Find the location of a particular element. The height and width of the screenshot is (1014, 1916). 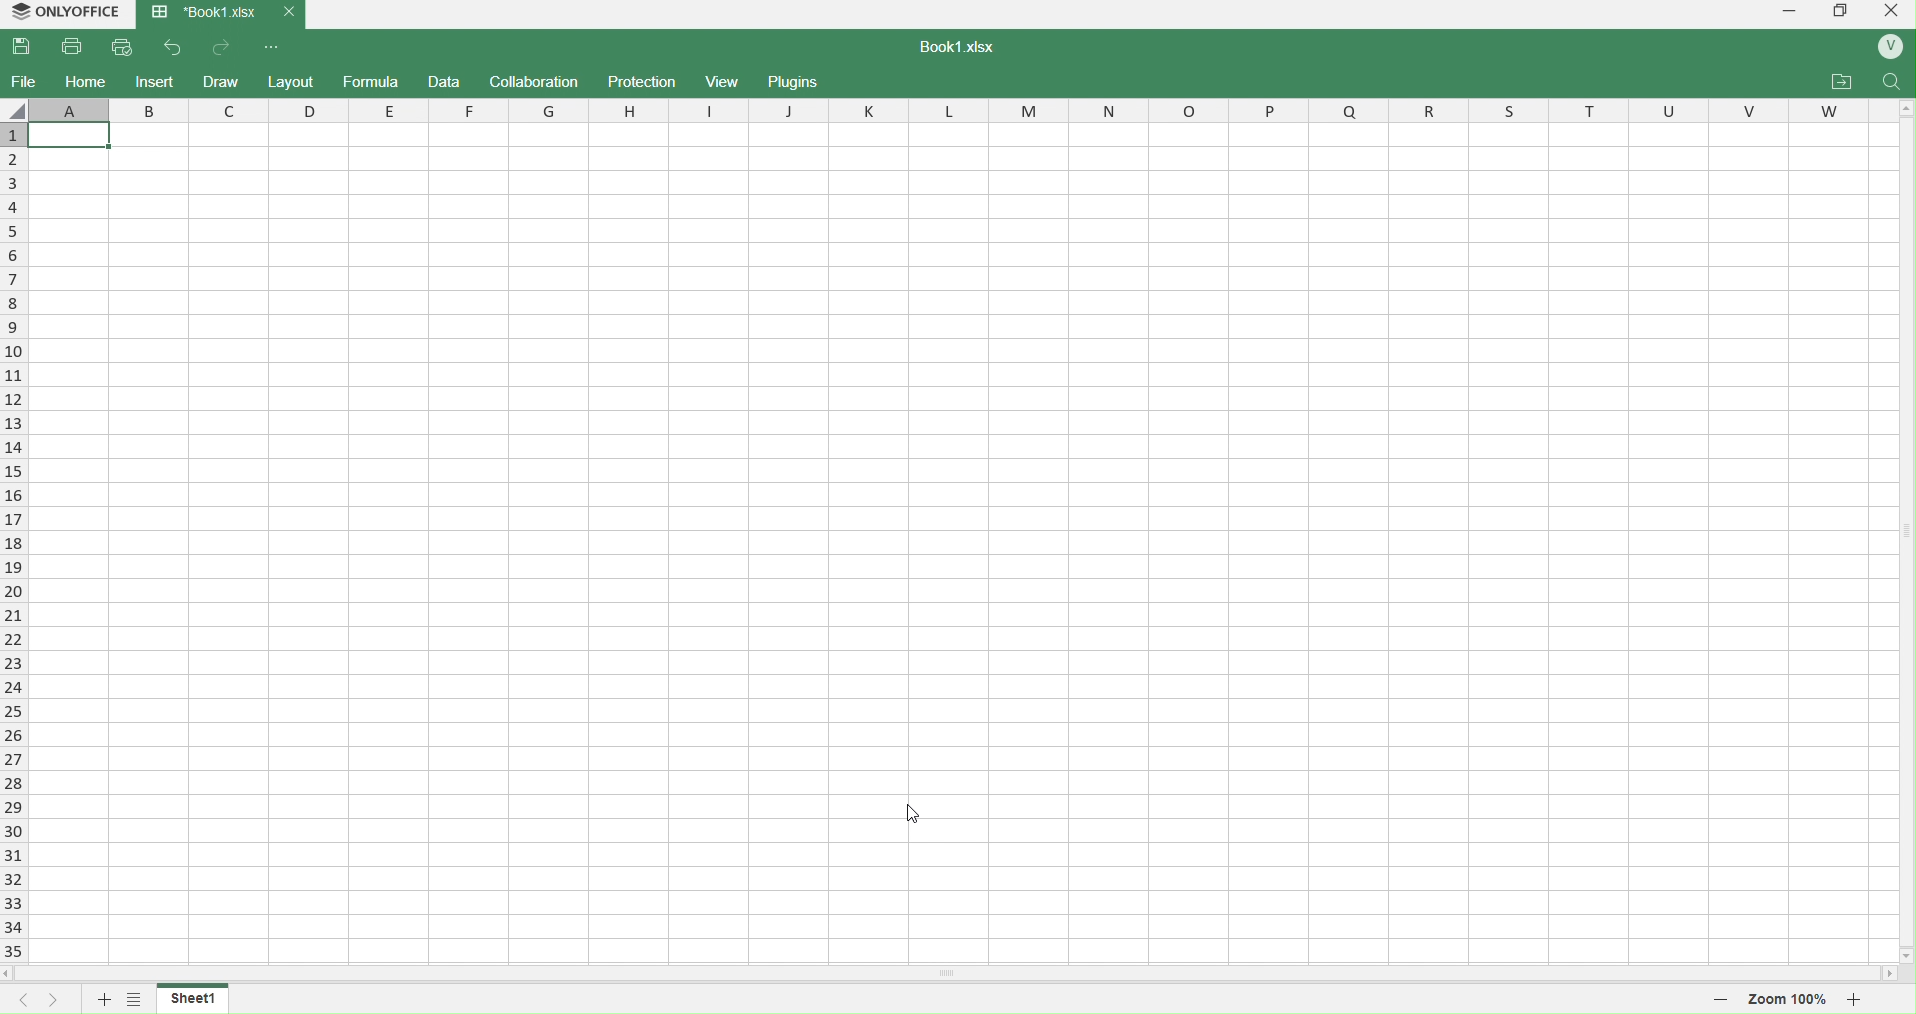

book1.xlsx is located at coordinates (968, 49).